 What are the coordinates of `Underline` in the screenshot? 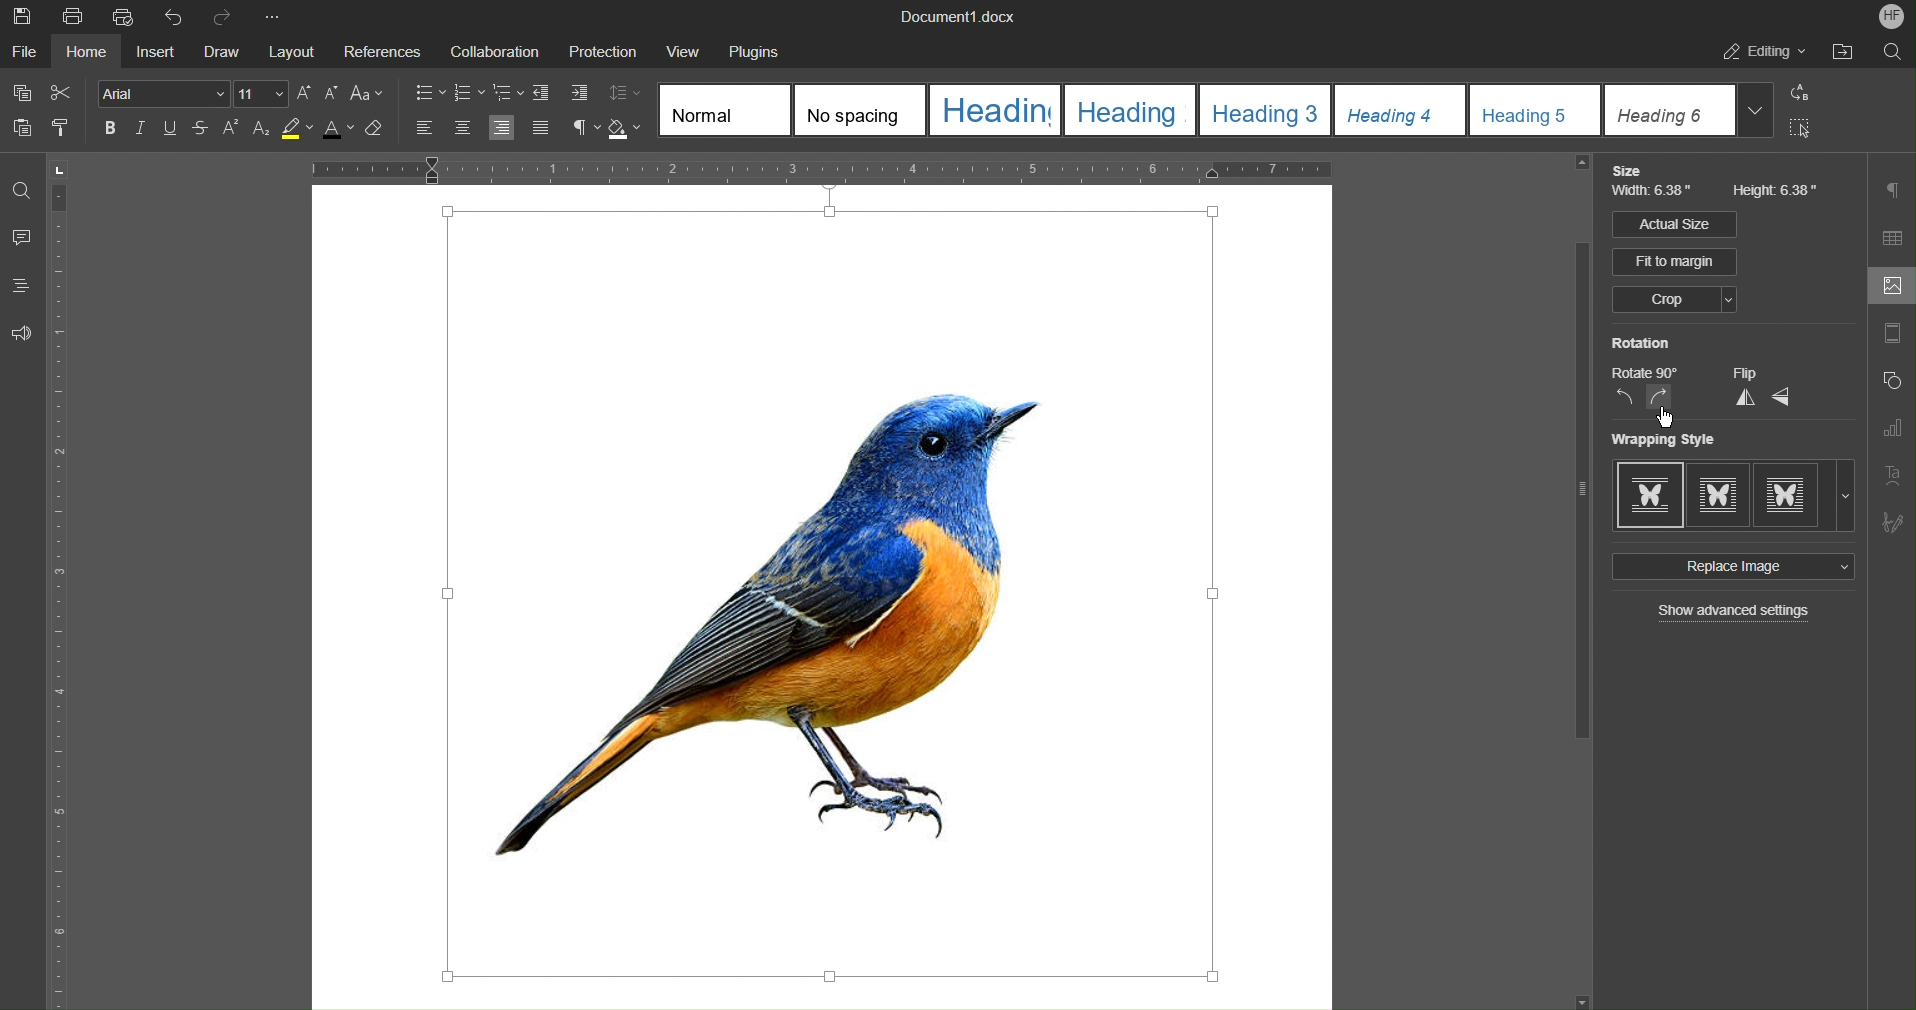 It's located at (171, 129).